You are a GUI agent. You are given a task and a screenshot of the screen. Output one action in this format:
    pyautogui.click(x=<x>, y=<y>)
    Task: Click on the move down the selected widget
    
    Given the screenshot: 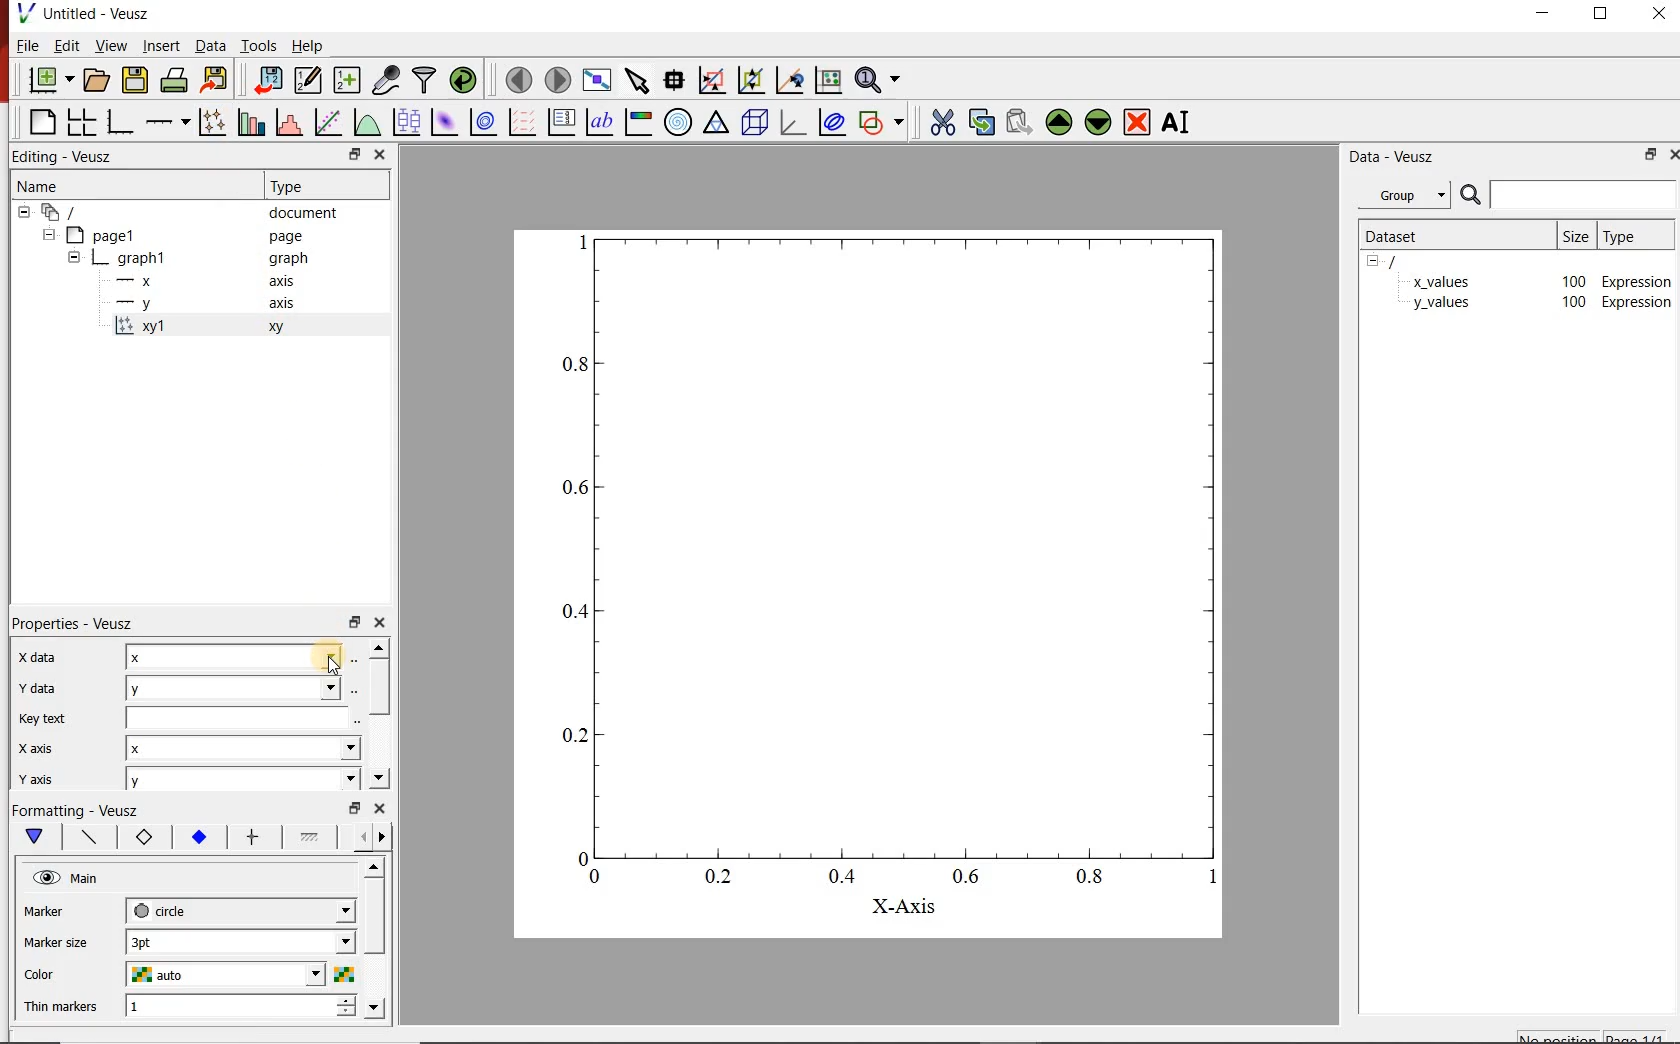 What is the action you would take?
    pyautogui.click(x=1098, y=125)
    